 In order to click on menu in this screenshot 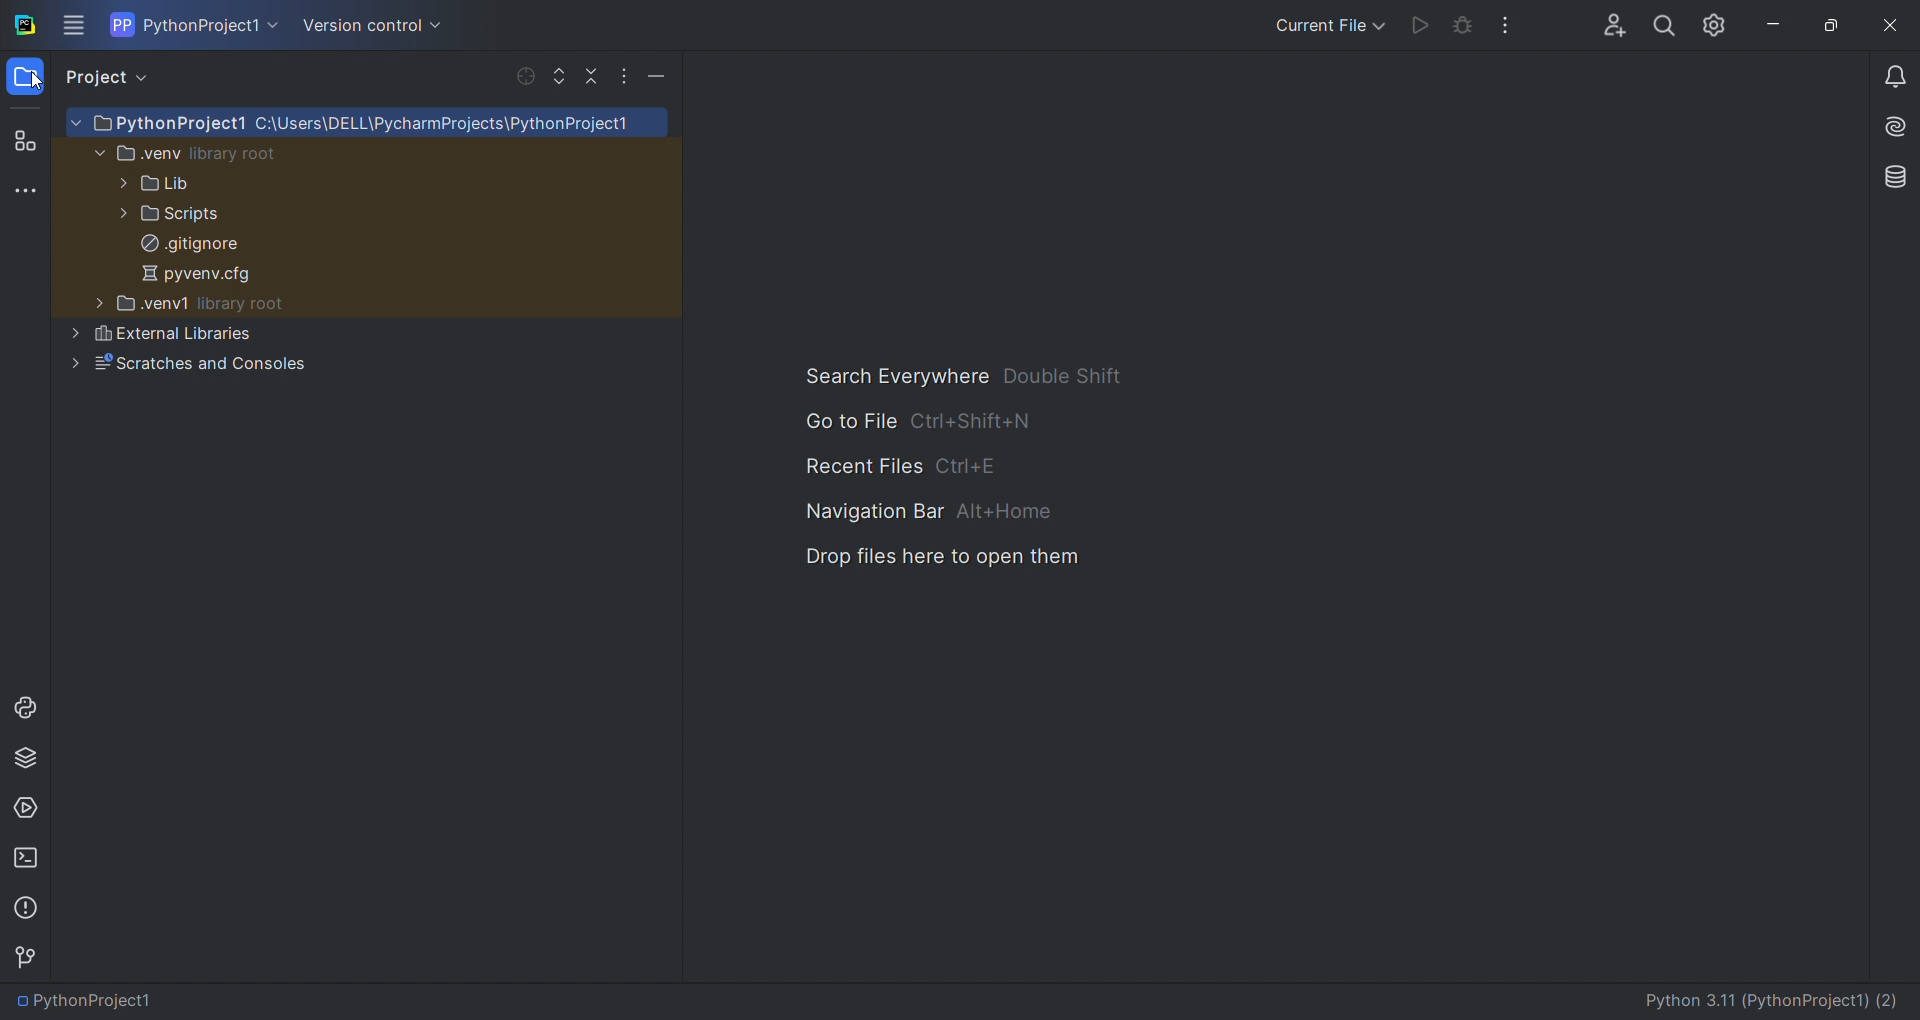, I will do `click(76, 27)`.